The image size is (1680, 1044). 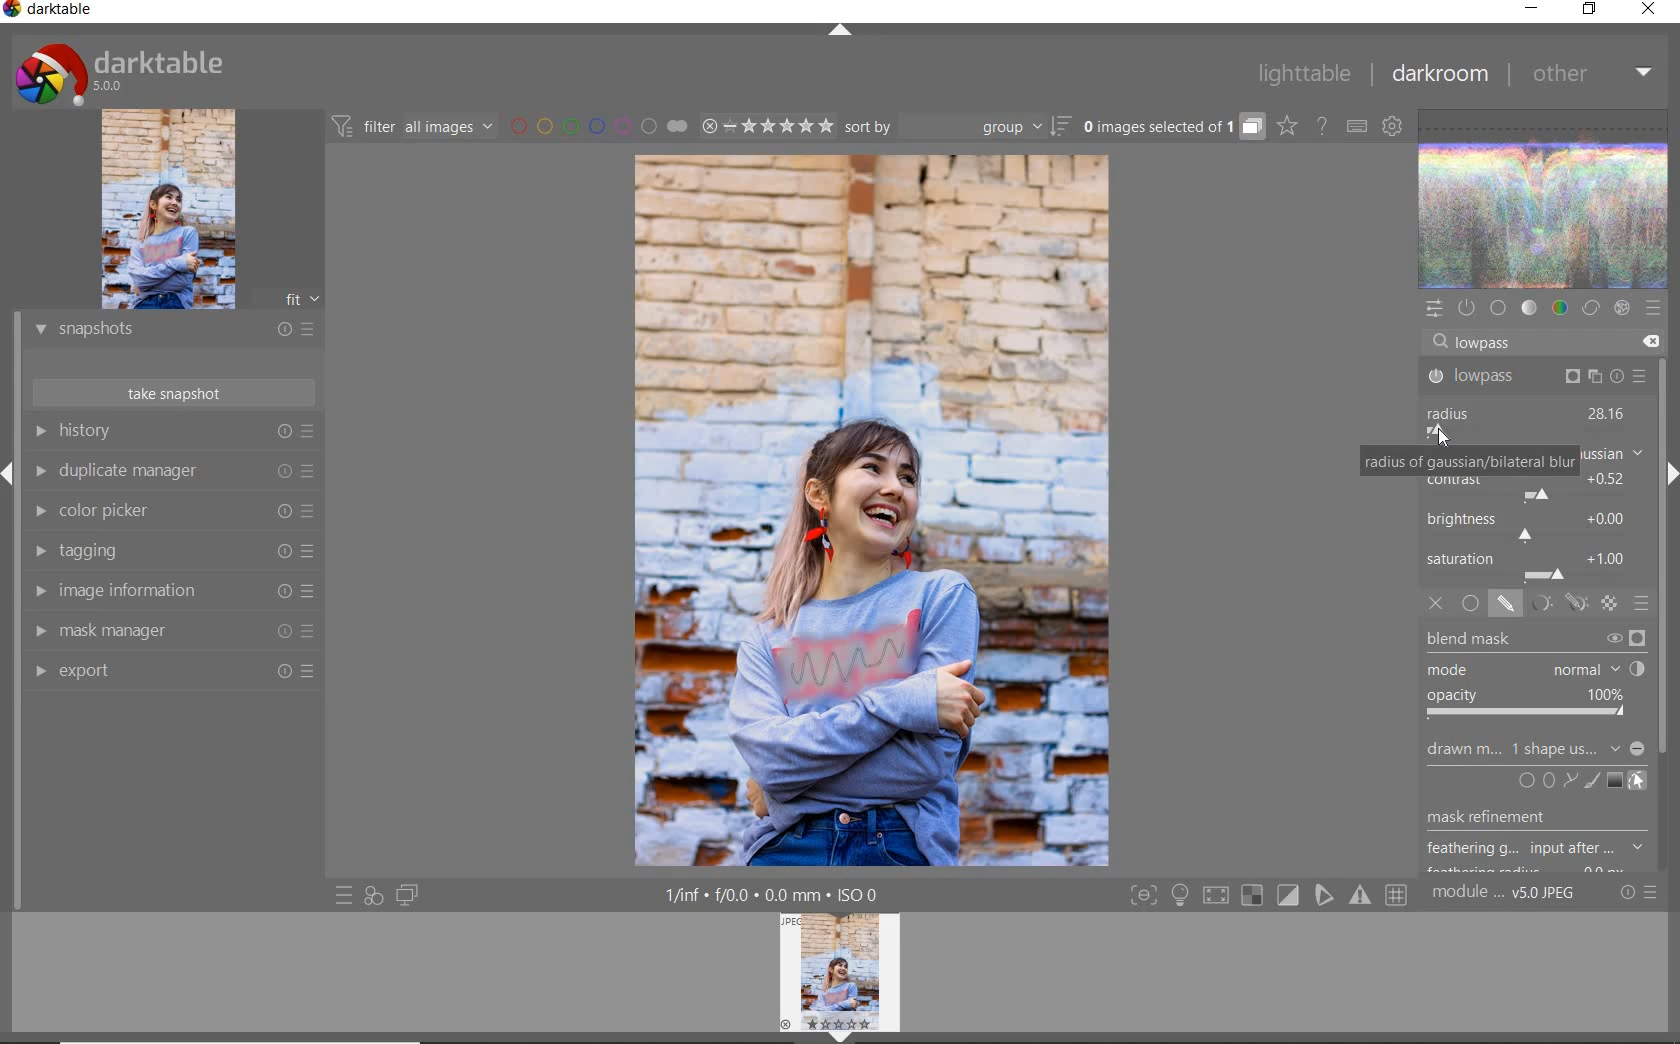 I want to click on lowpass, so click(x=1492, y=344).